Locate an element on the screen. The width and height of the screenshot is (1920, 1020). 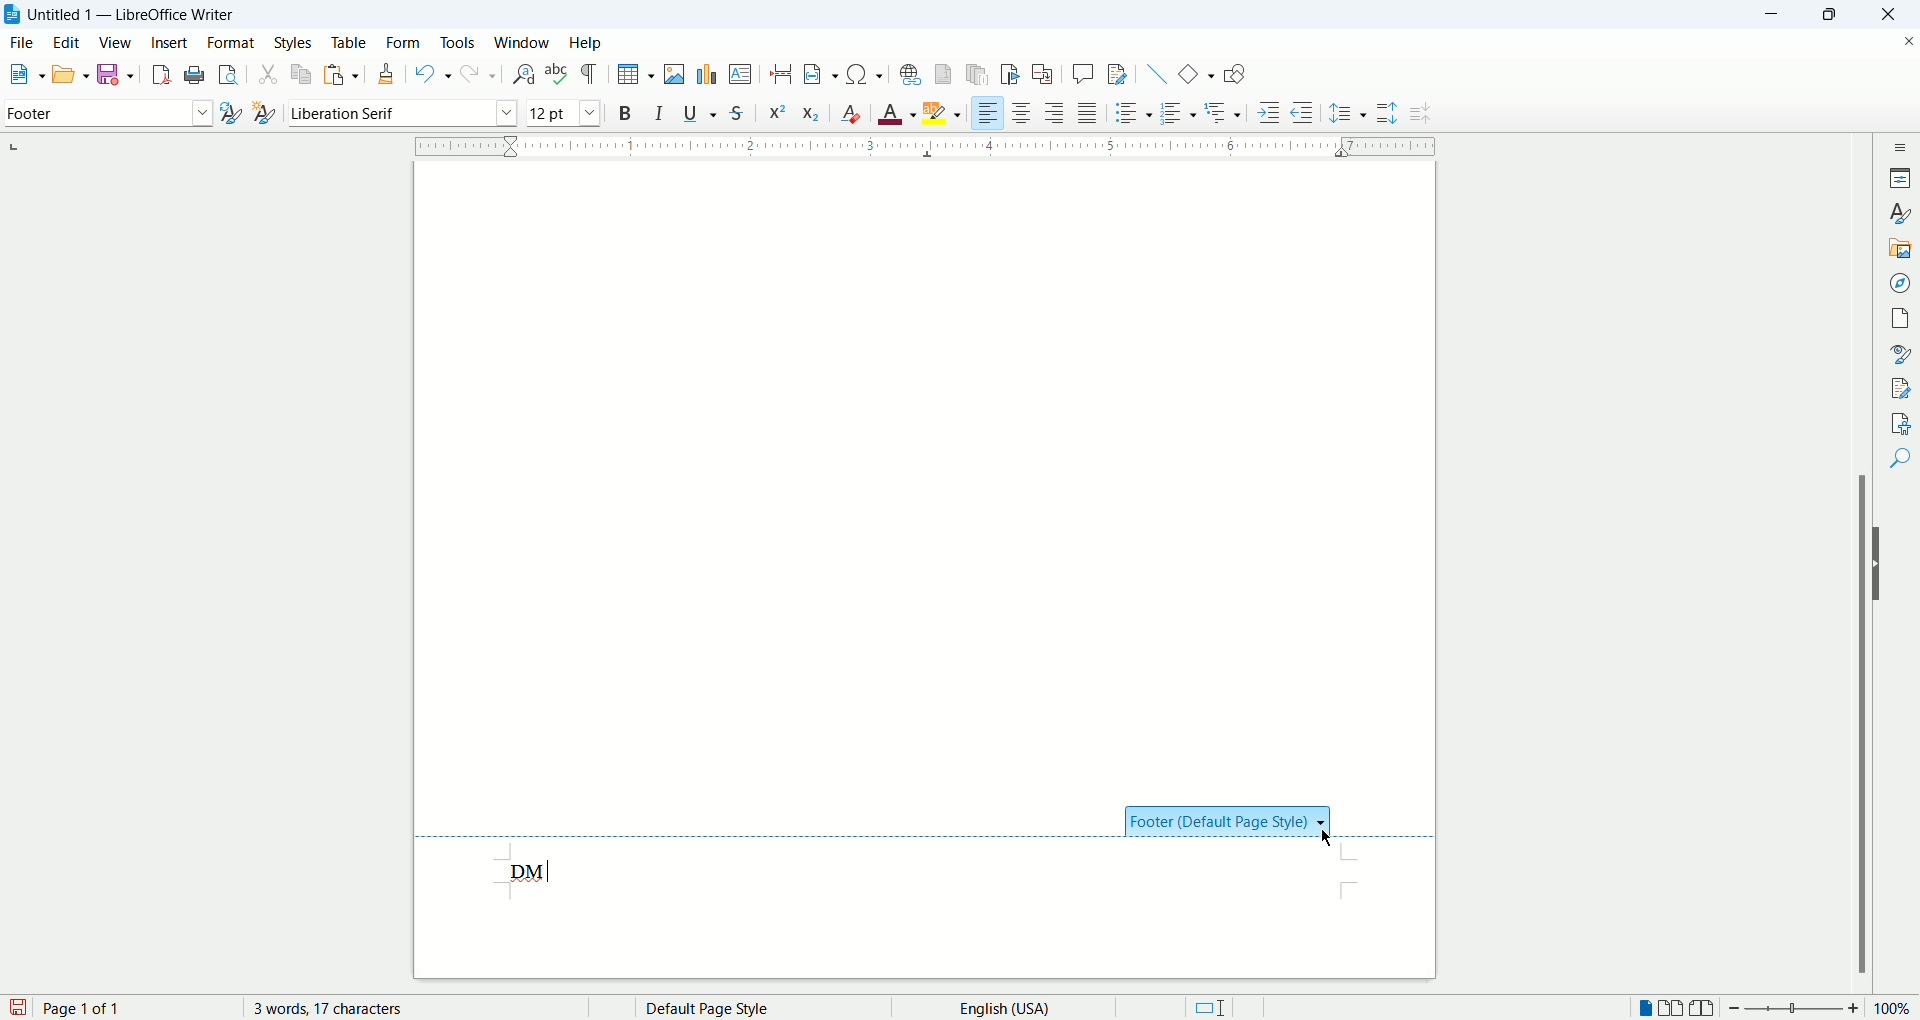
zoom percent is located at coordinates (1894, 1010).